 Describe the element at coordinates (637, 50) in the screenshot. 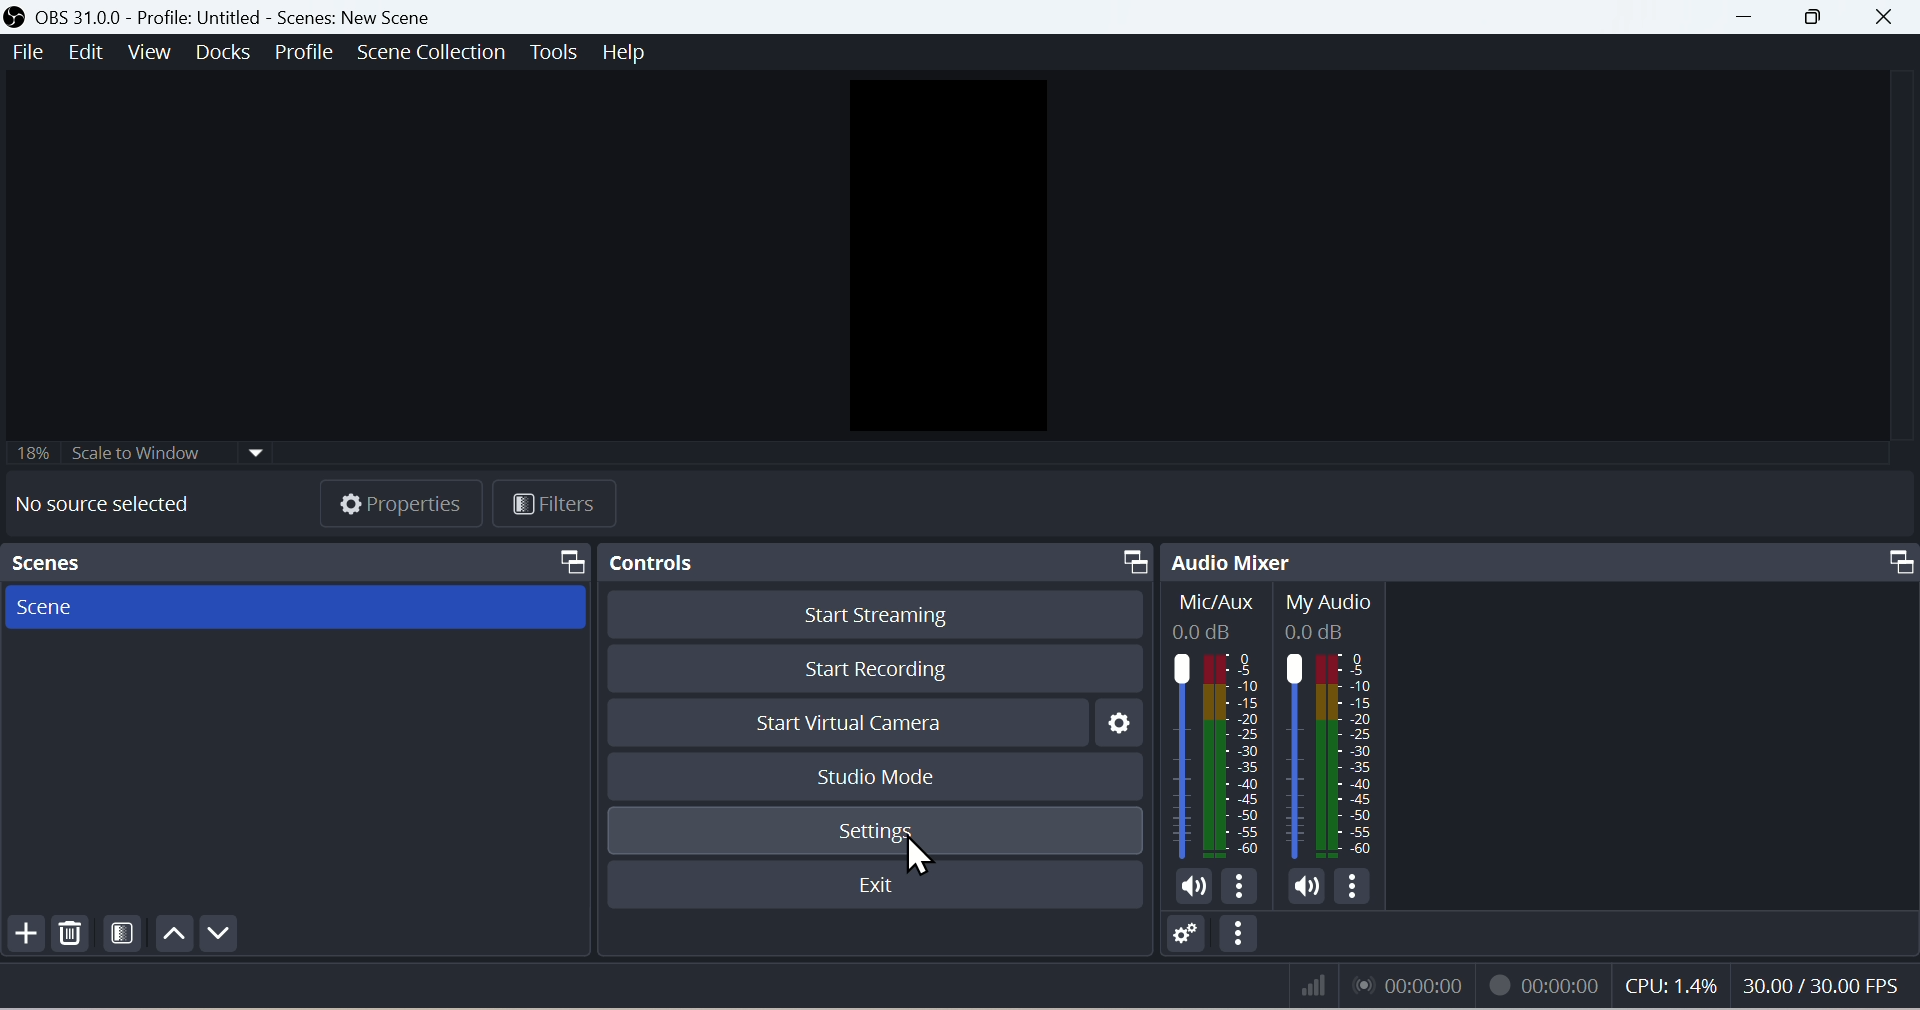

I see `help` at that location.